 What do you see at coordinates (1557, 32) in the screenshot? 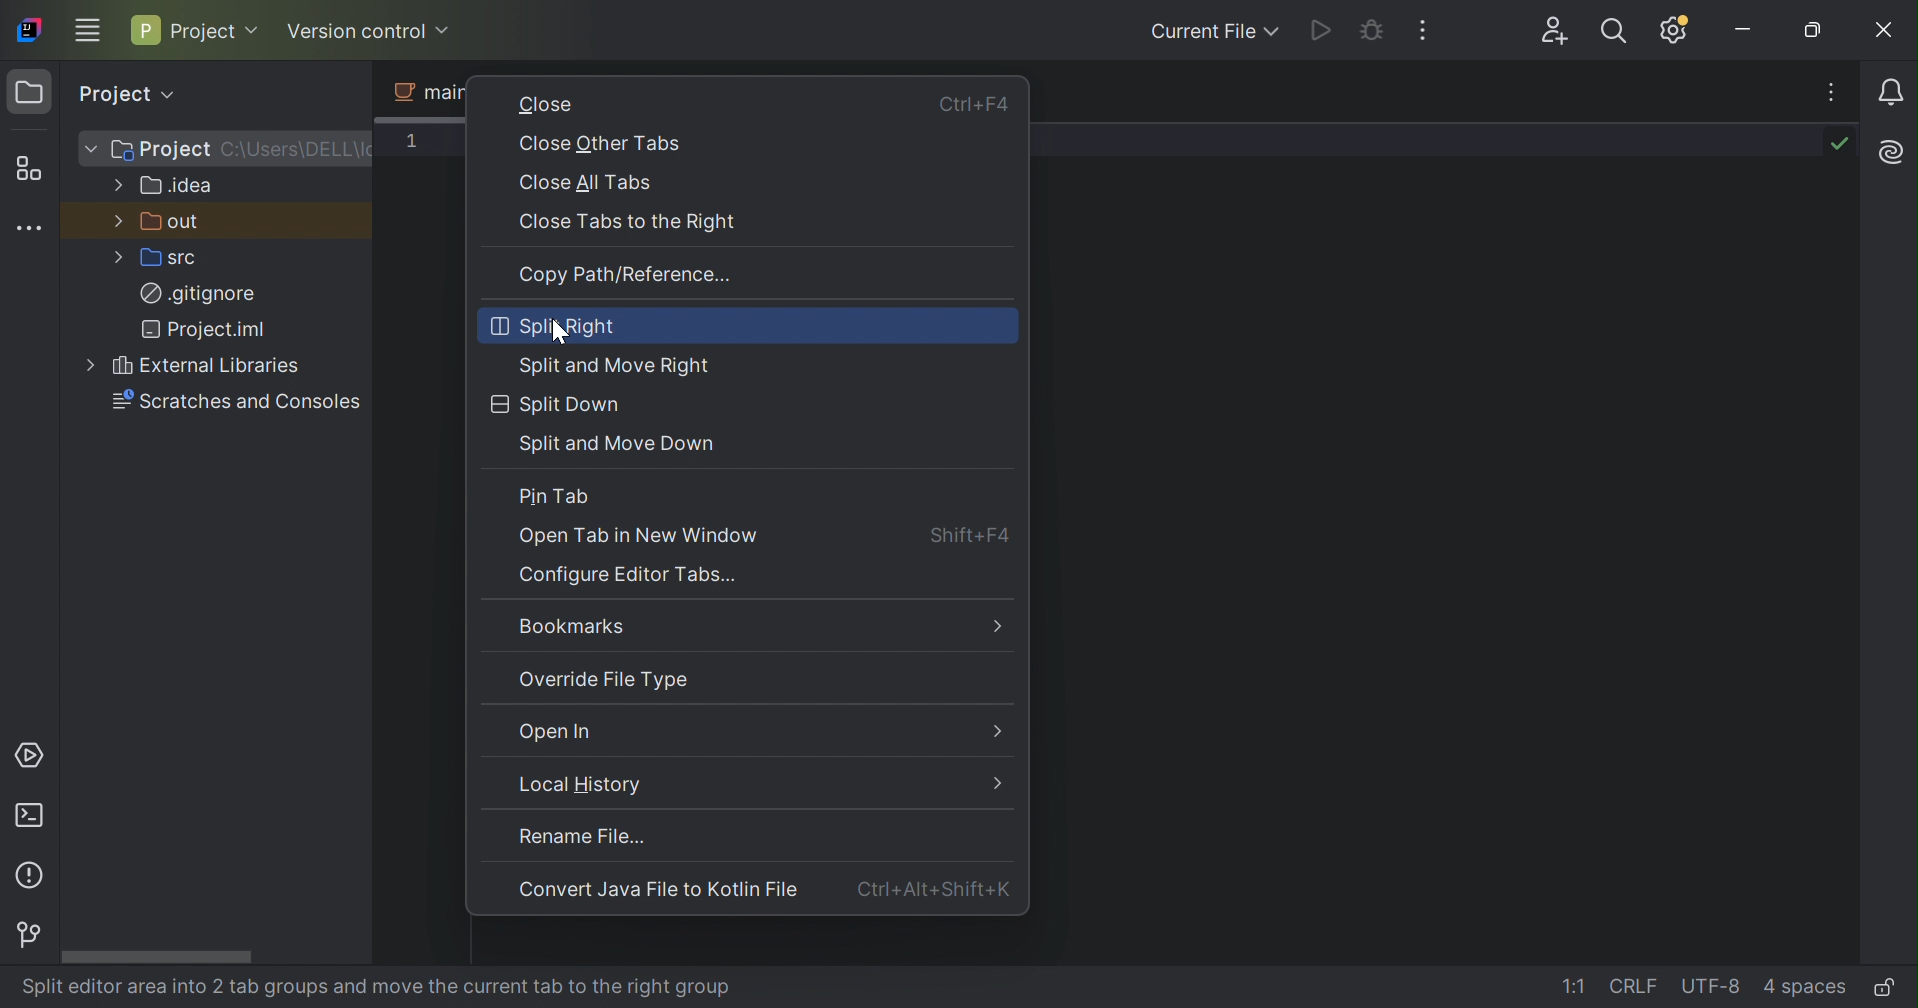
I see `Code with me` at bounding box center [1557, 32].